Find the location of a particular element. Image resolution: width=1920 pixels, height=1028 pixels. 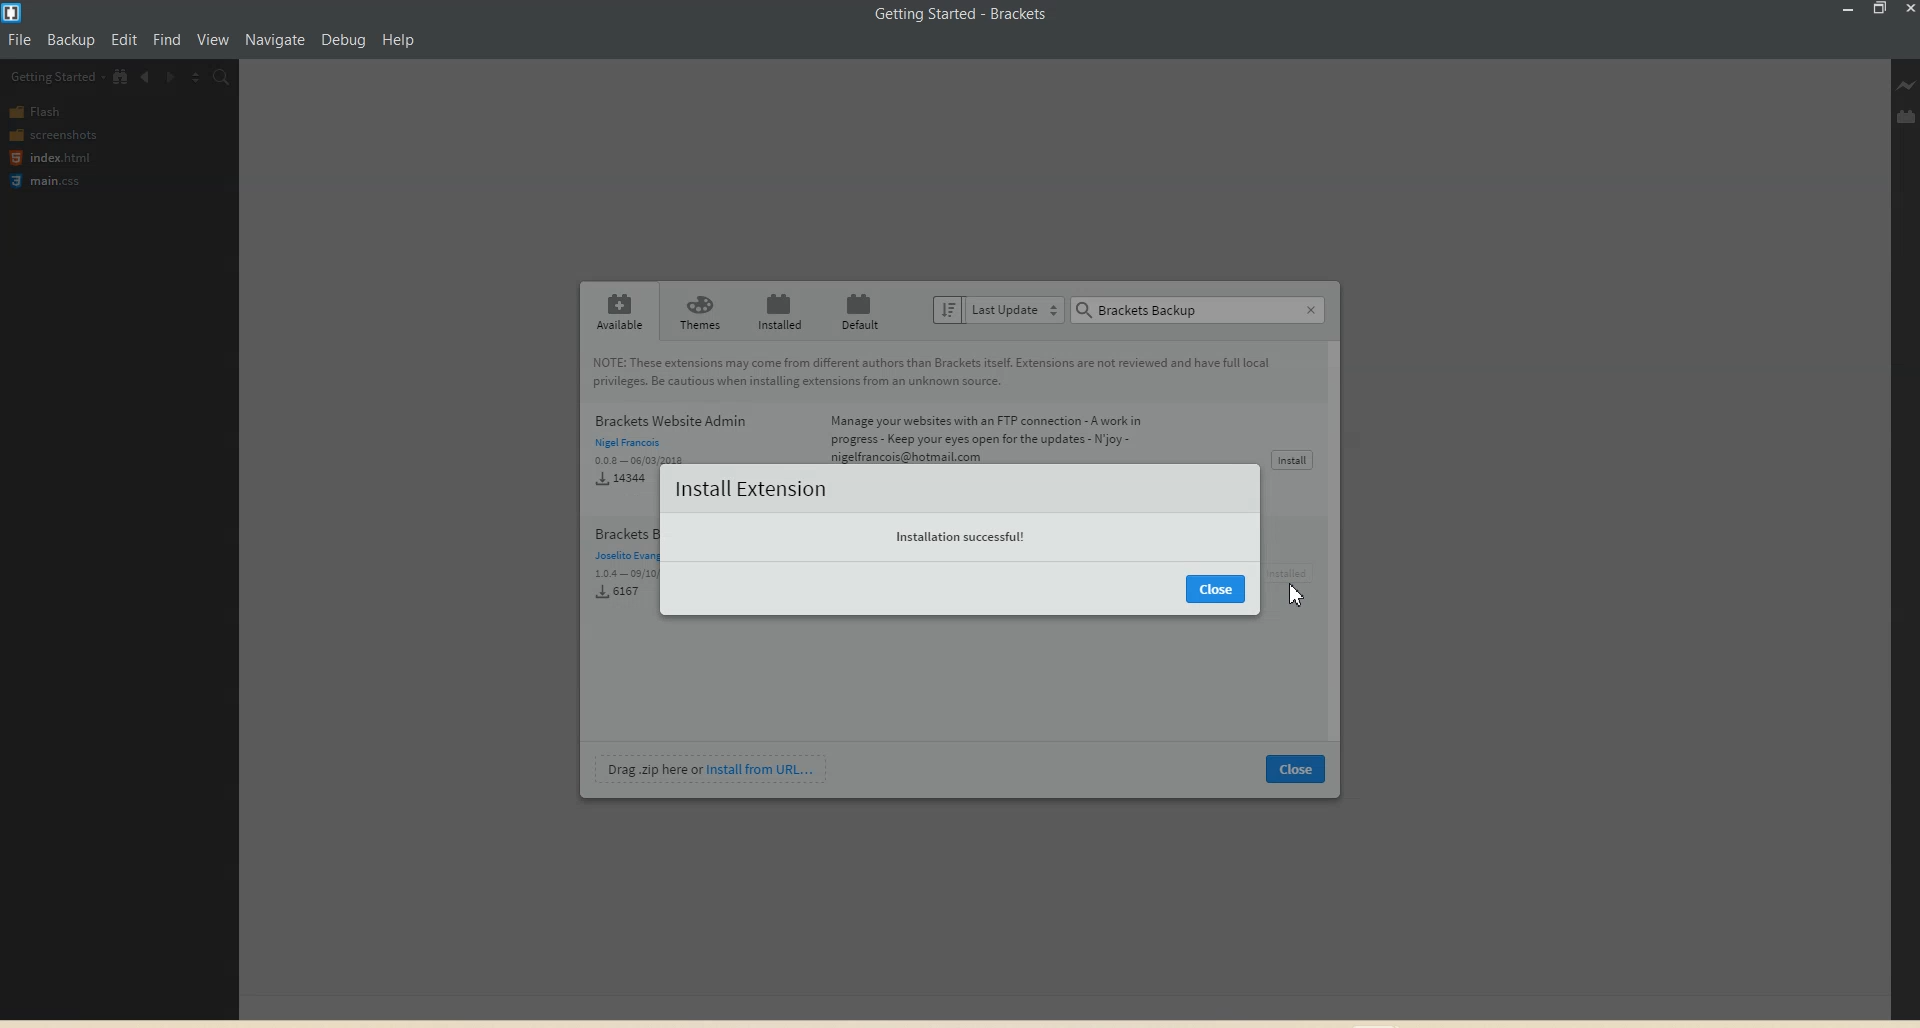

View in file Tree is located at coordinates (121, 76).